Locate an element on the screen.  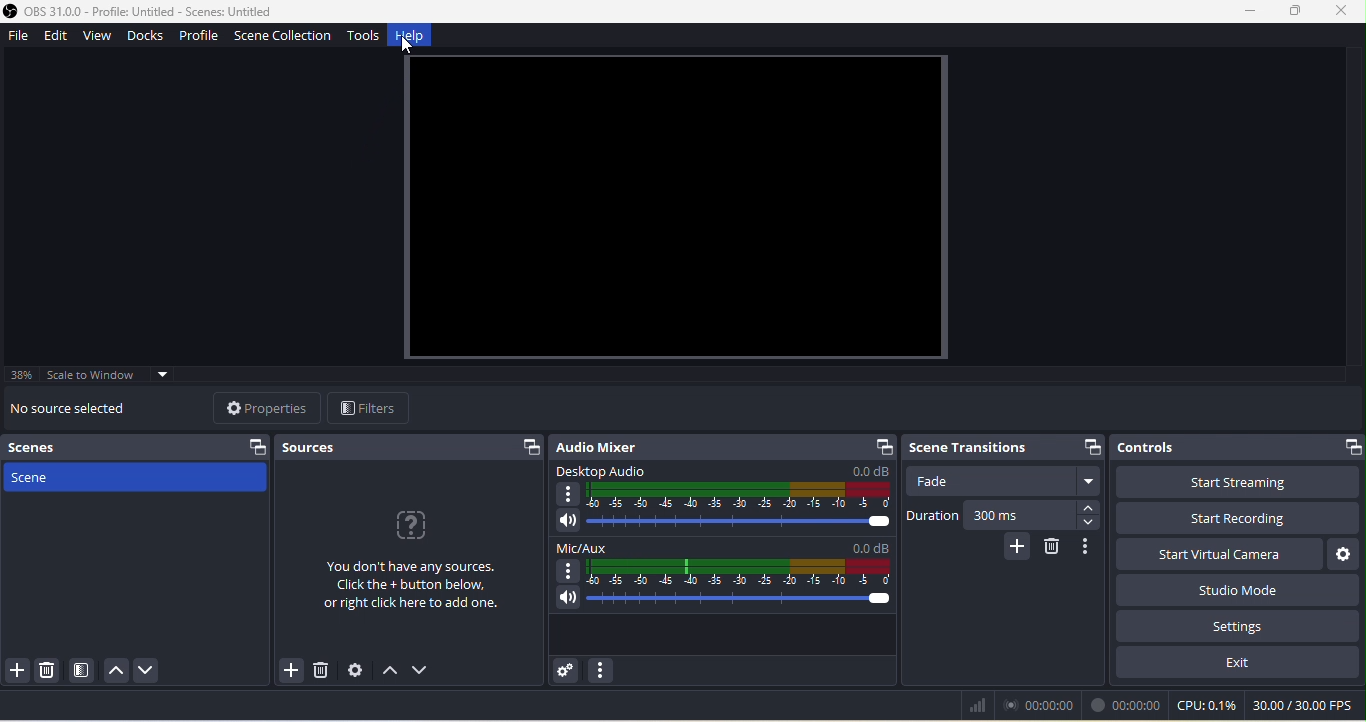
scene is located at coordinates (136, 482).